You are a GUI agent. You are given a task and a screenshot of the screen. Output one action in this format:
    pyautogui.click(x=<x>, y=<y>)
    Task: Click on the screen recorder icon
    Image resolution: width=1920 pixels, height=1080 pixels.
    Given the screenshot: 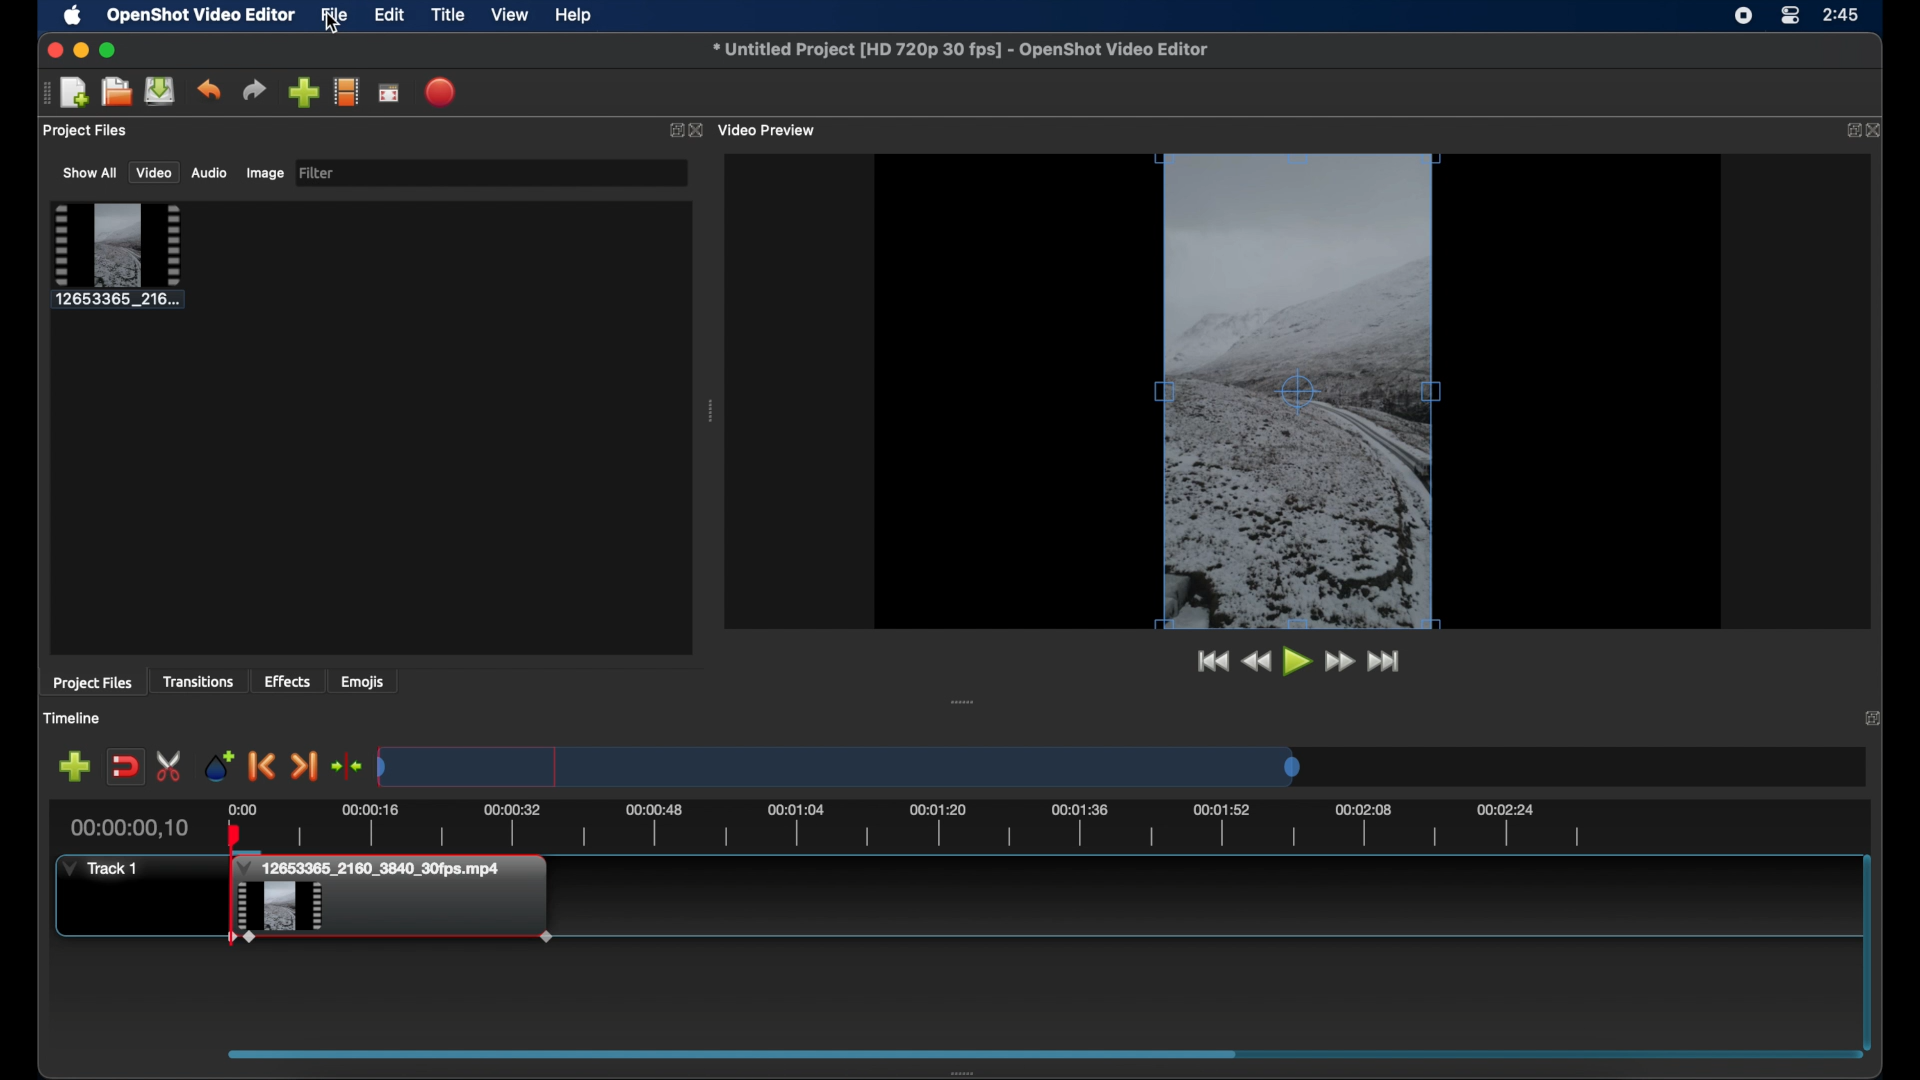 What is the action you would take?
    pyautogui.click(x=1742, y=18)
    